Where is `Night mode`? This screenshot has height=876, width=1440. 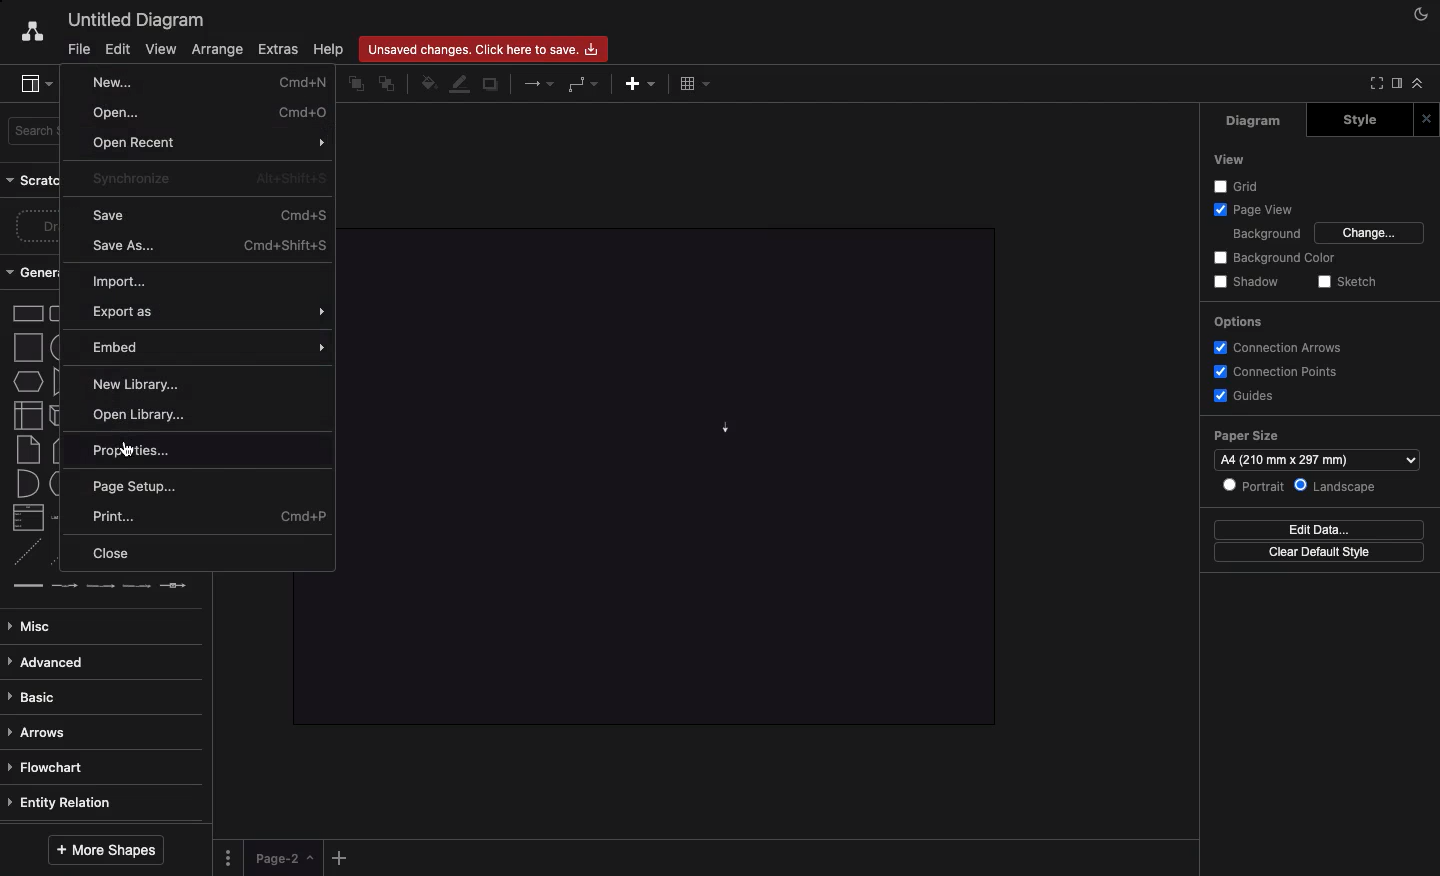 Night mode is located at coordinates (1421, 15).